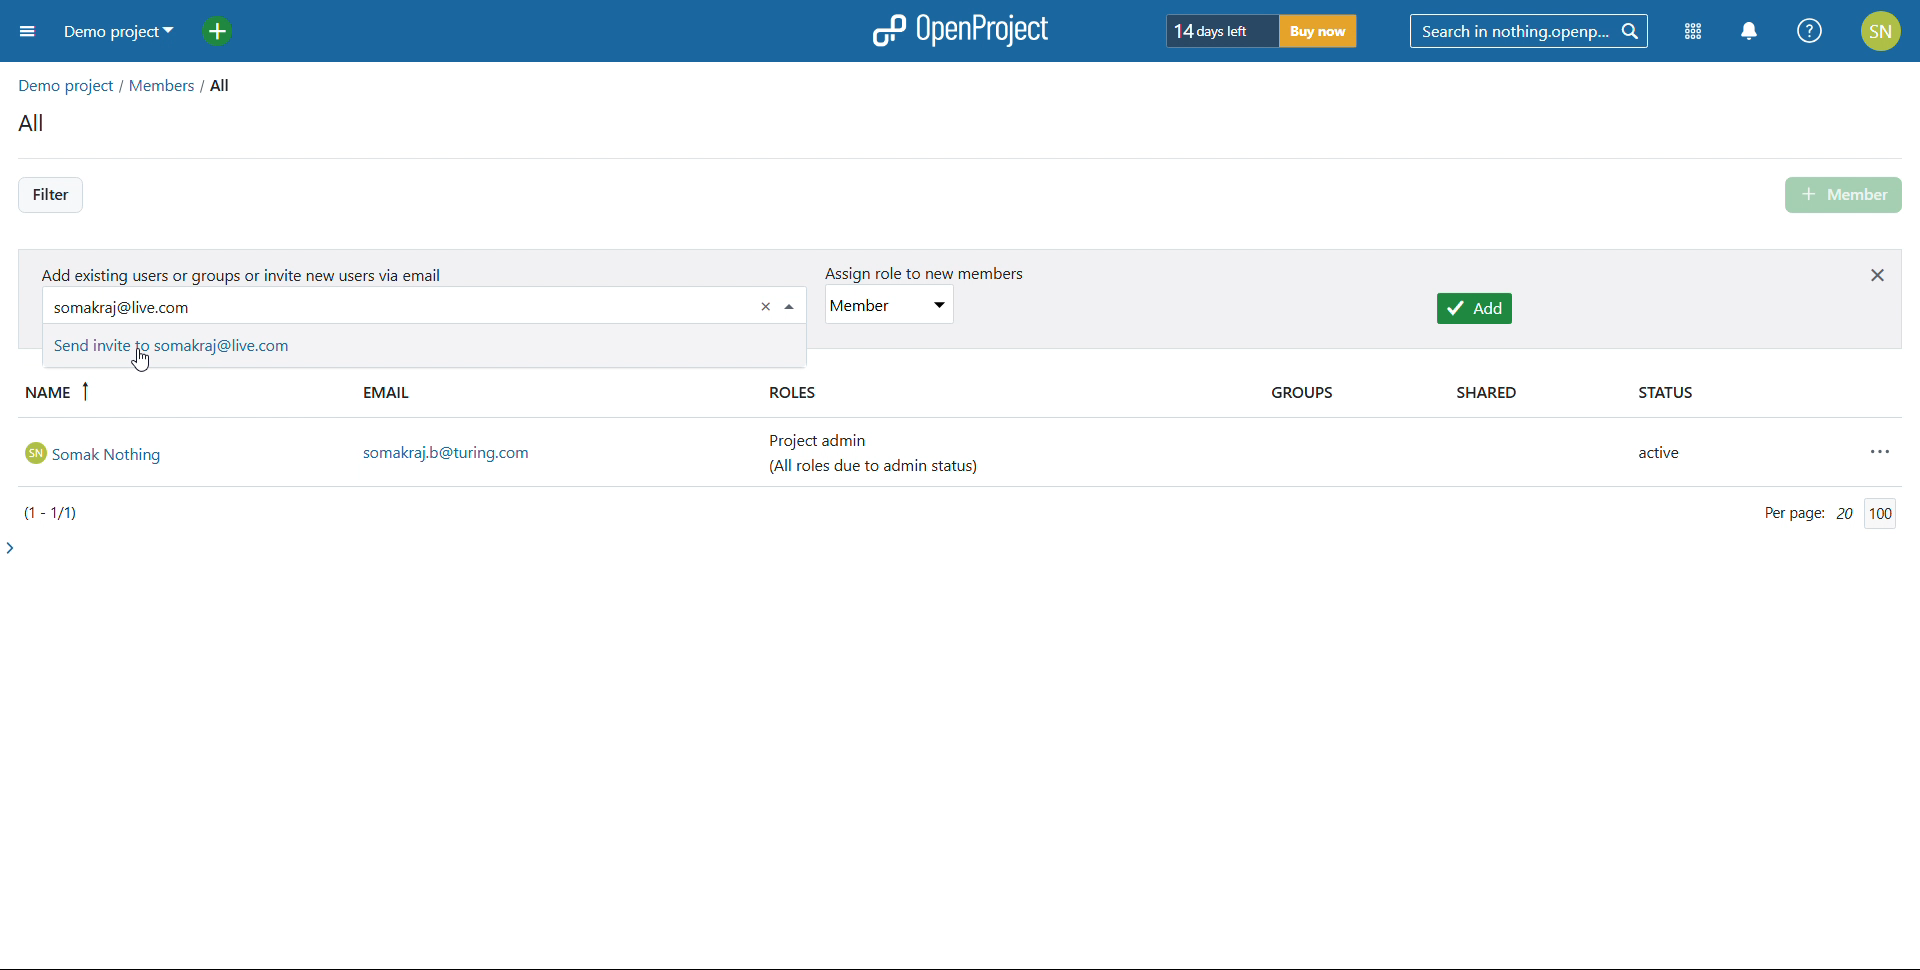  What do you see at coordinates (792, 305) in the screenshot?
I see `close drop down` at bounding box center [792, 305].